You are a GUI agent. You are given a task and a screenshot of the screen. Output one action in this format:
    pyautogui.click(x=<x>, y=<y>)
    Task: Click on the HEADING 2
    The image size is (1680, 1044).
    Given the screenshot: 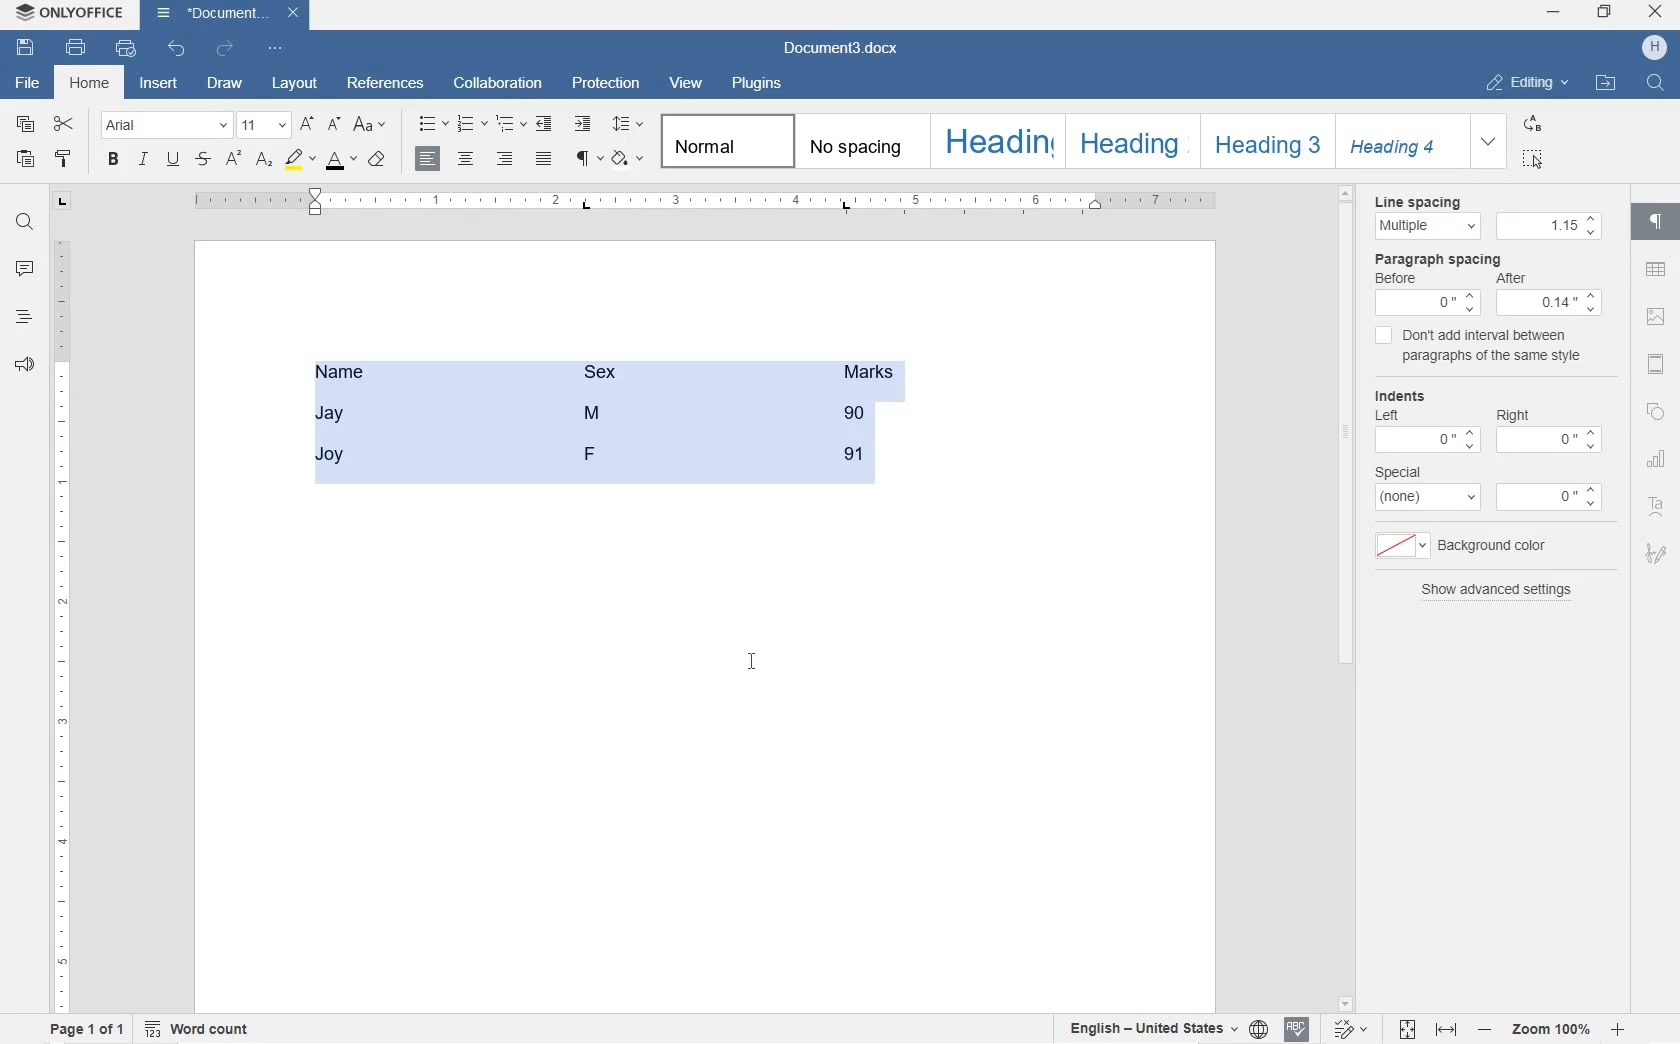 What is the action you would take?
    pyautogui.click(x=1129, y=142)
    